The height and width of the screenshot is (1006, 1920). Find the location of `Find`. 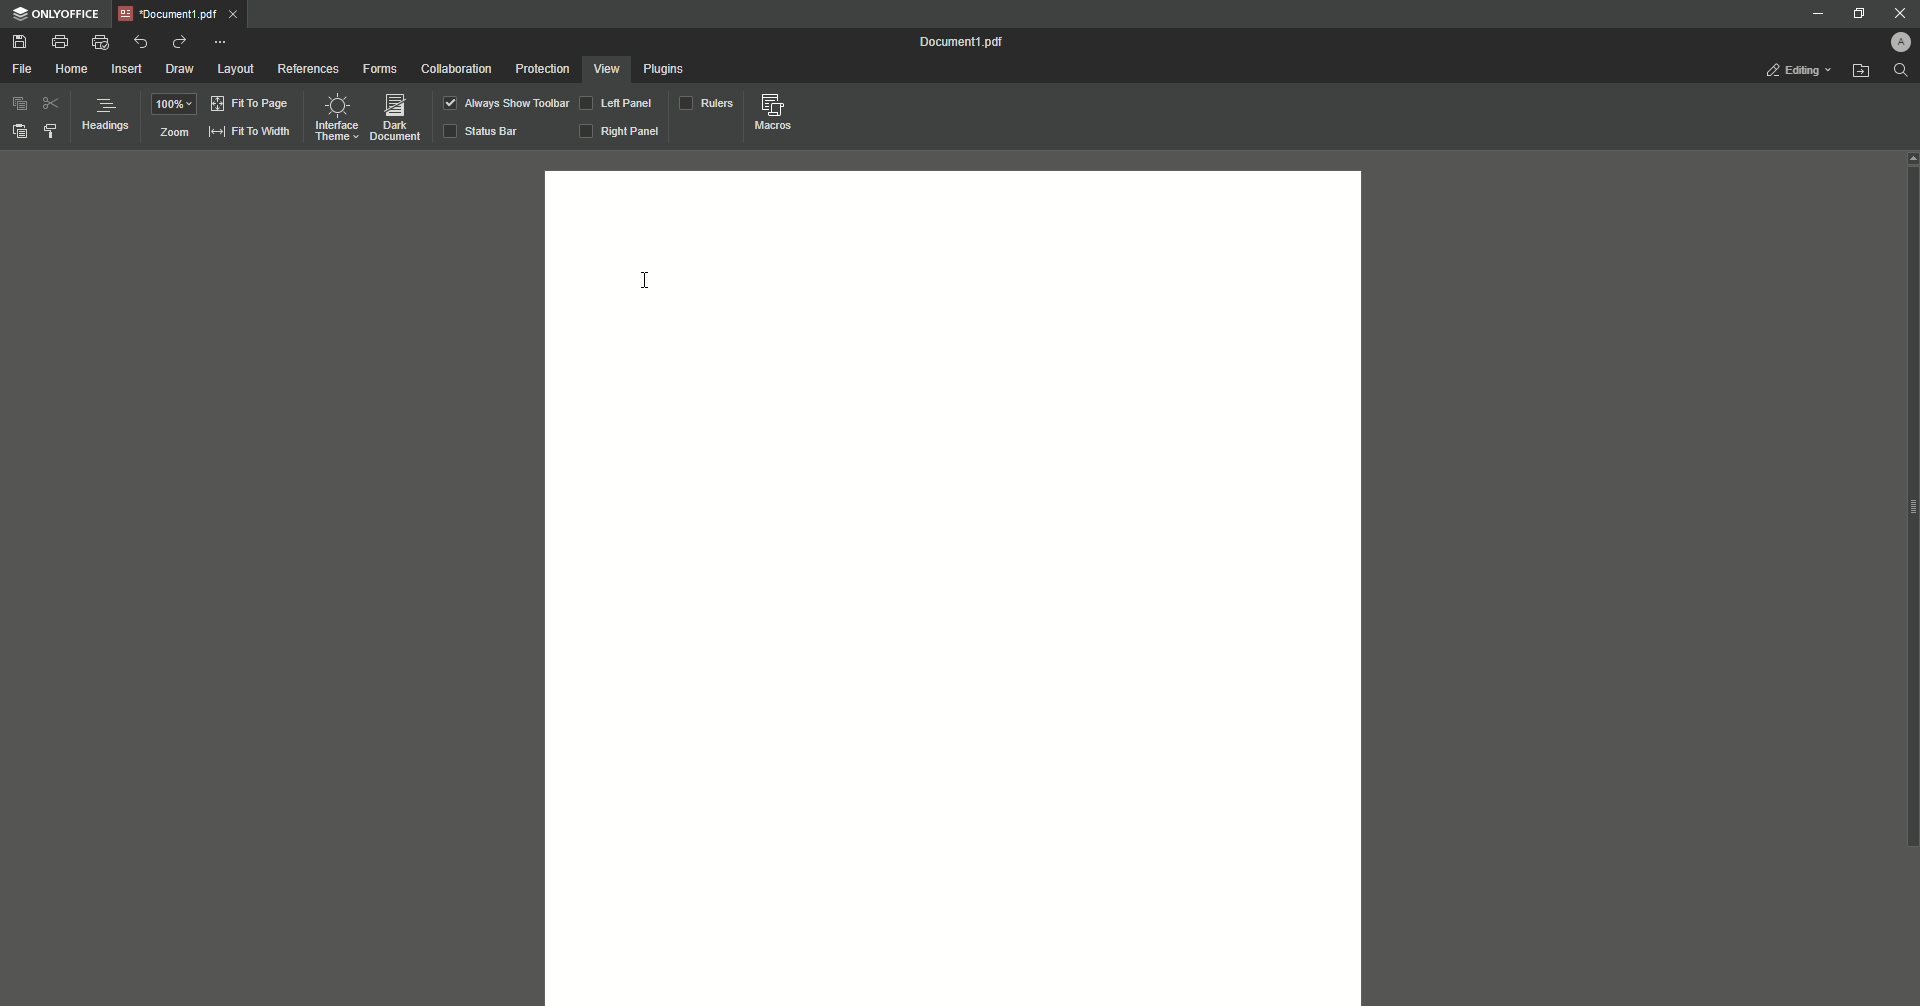

Find is located at coordinates (1900, 72).